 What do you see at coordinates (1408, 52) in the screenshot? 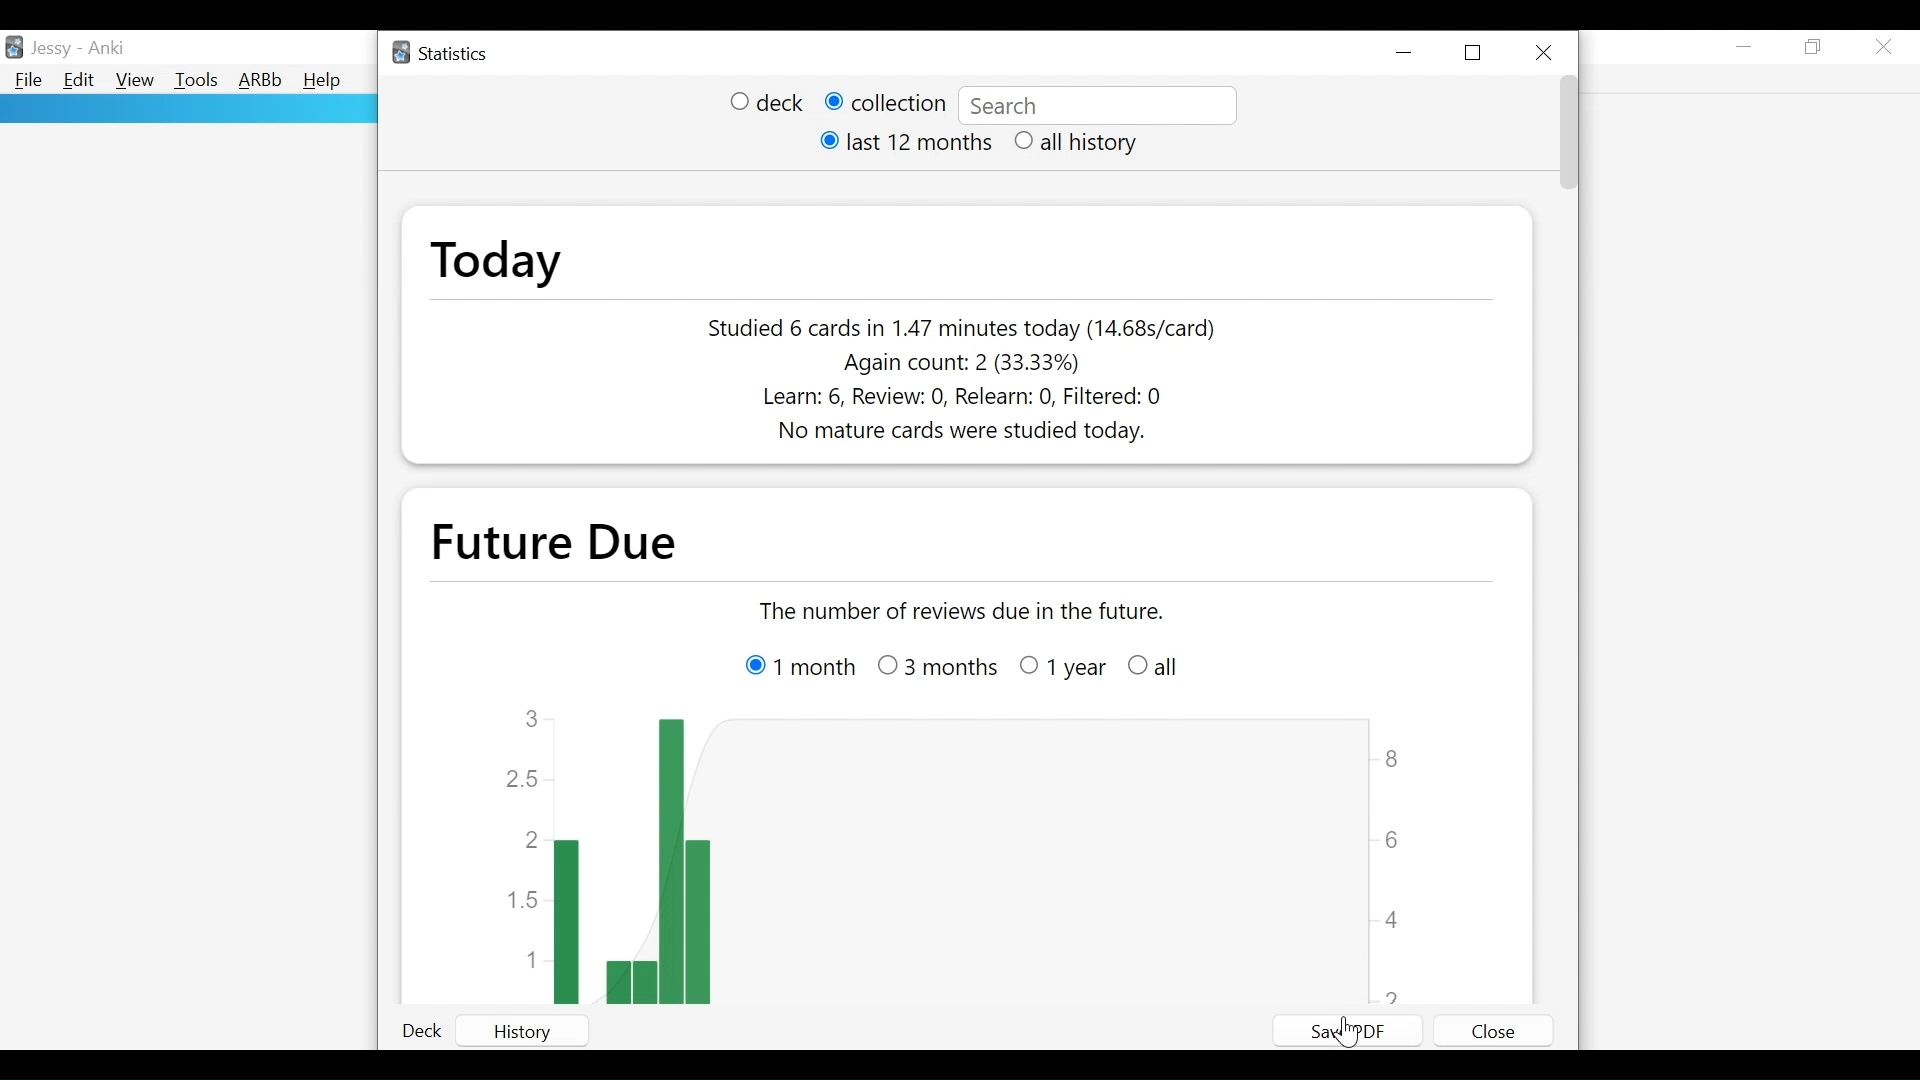
I see `Minimize` at bounding box center [1408, 52].